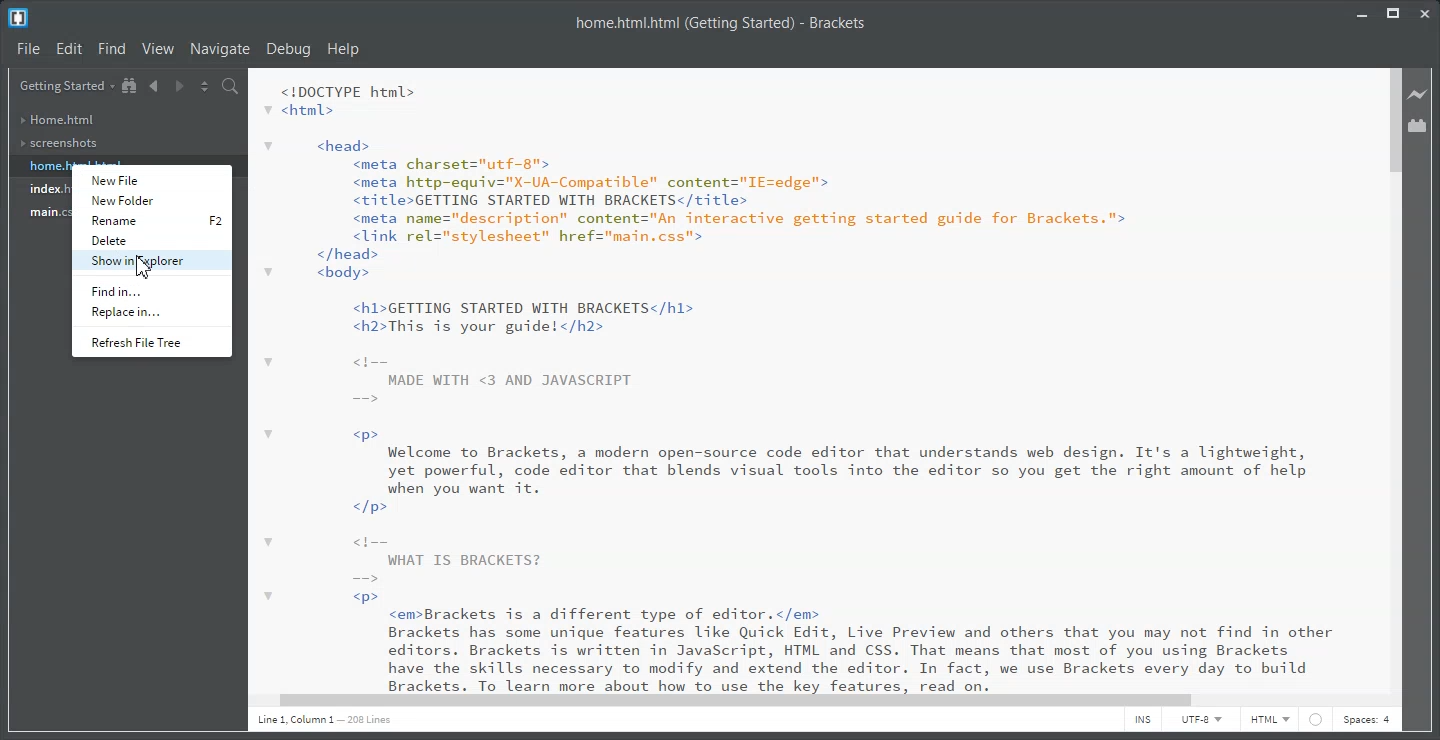  Describe the element at coordinates (1393, 379) in the screenshot. I see `Vertical Scroll bar ` at that location.